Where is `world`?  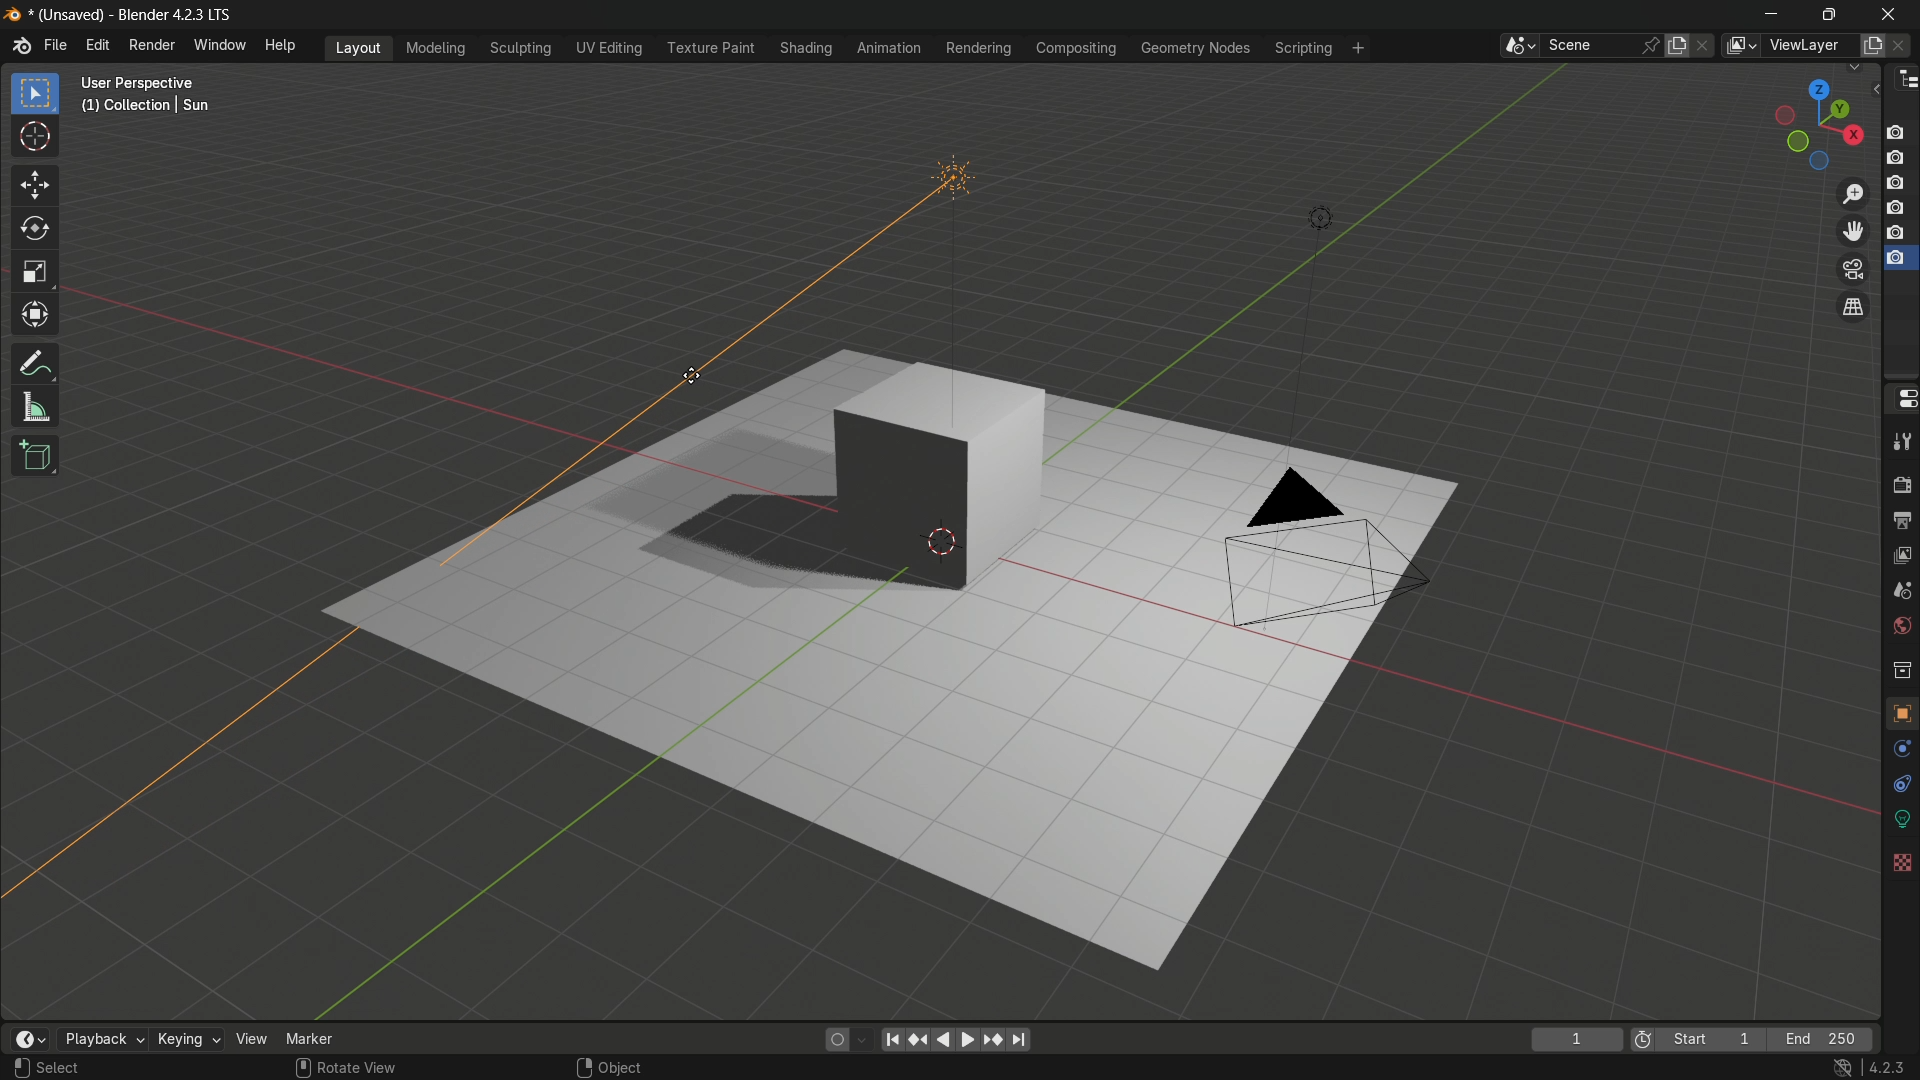 world is located at coordinates (1903, 627).